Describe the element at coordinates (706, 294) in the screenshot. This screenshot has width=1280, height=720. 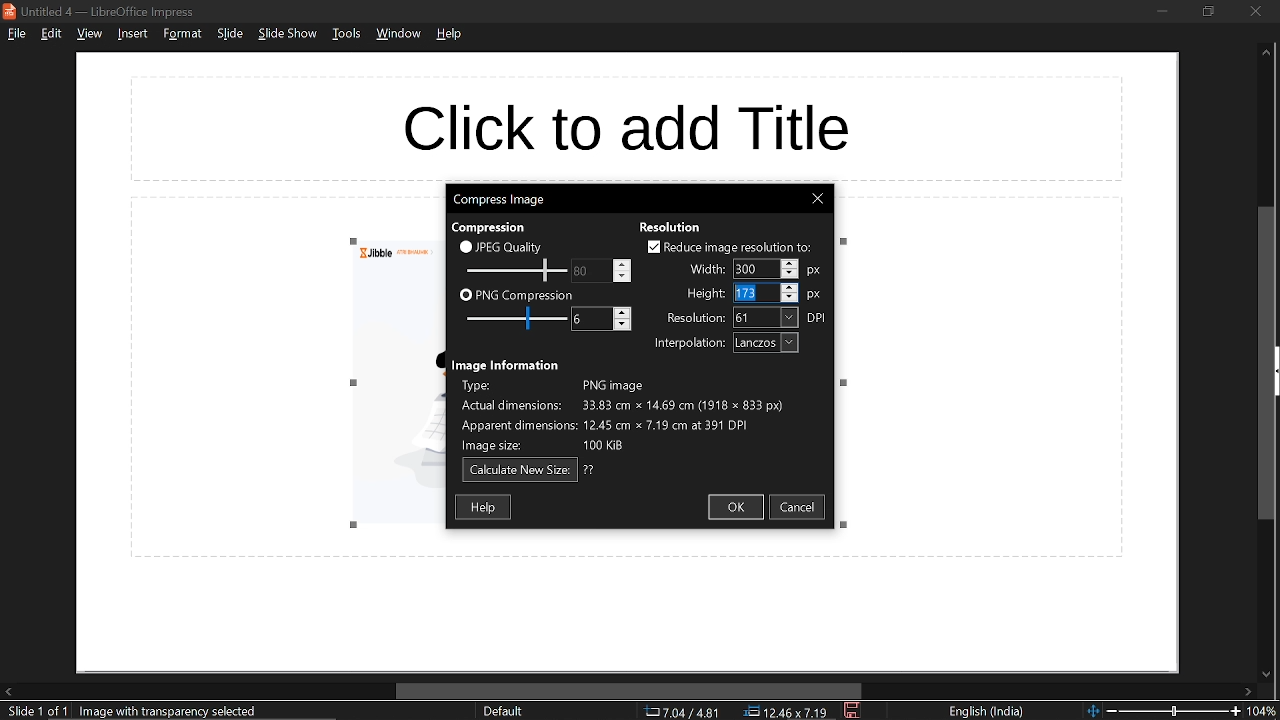
I see `text` at that location.